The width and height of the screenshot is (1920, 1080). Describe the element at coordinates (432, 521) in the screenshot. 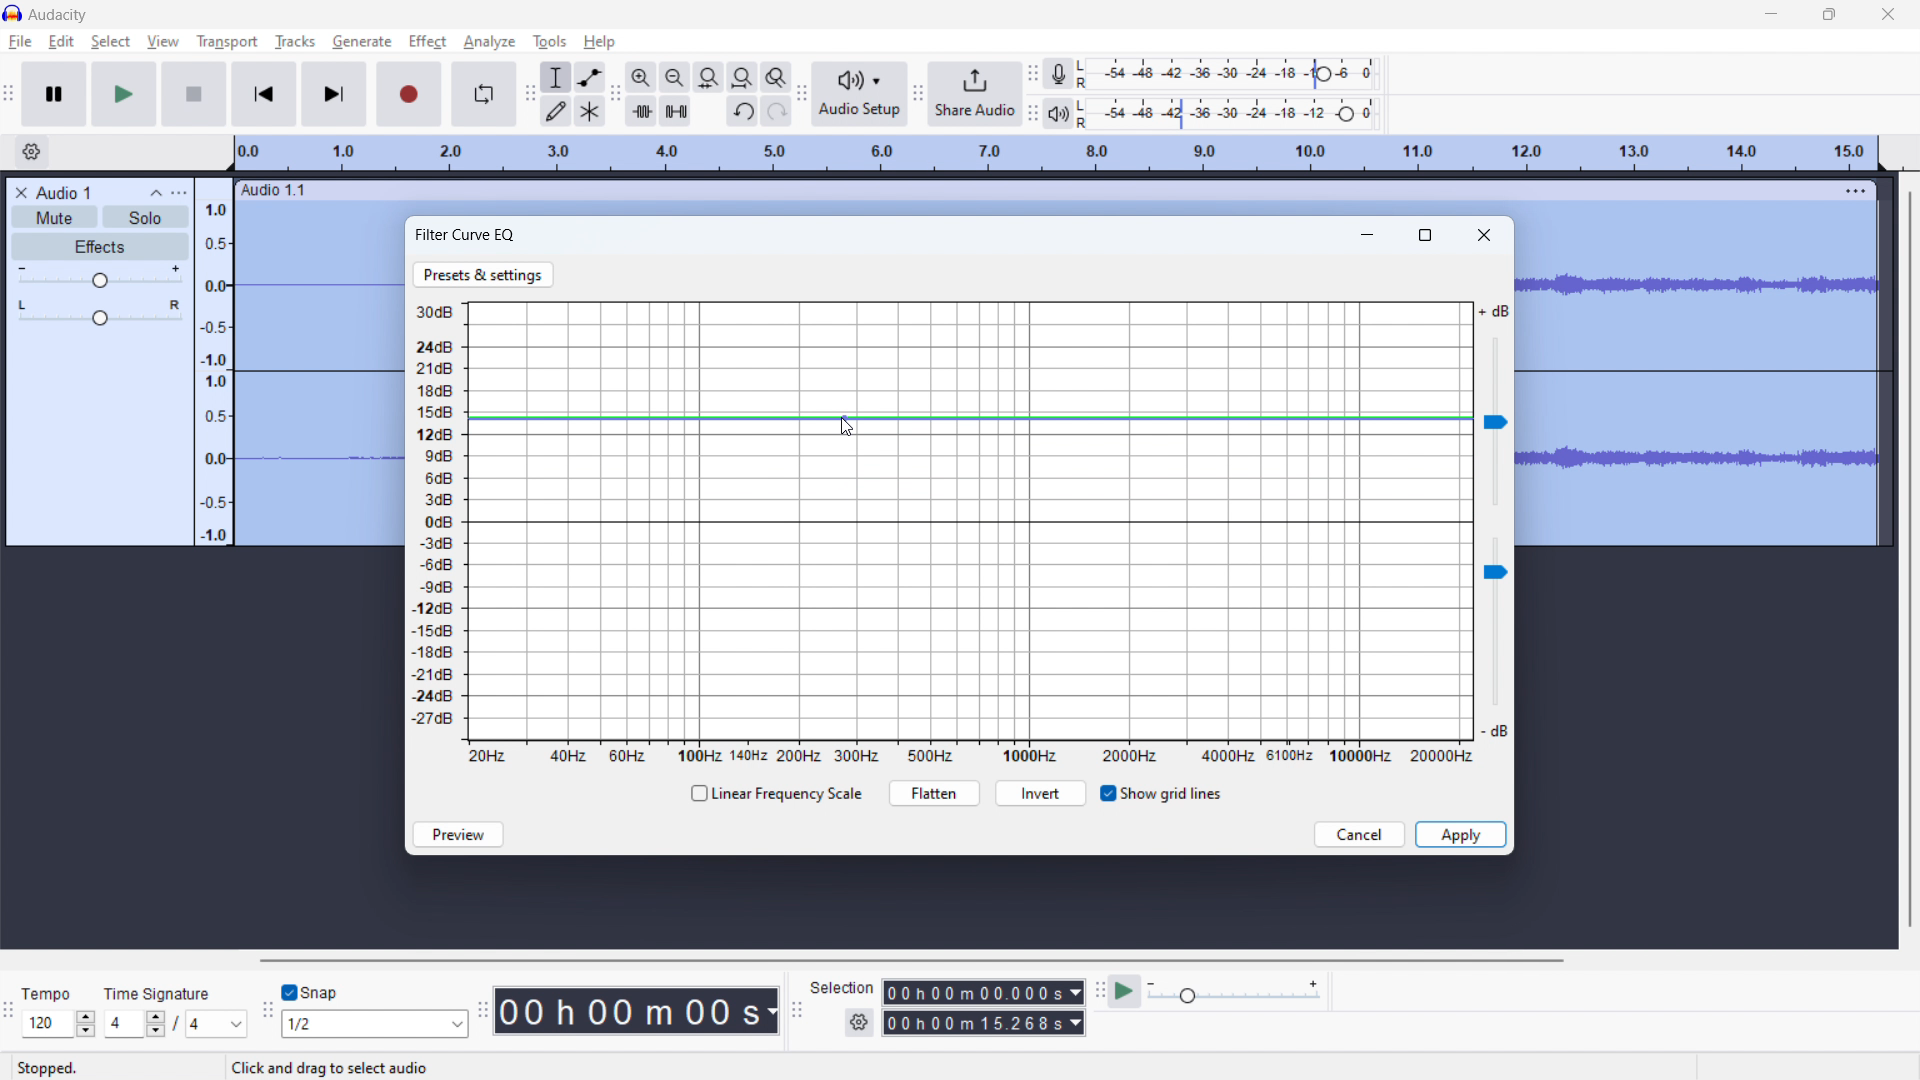

I see `volume scale` at that location.